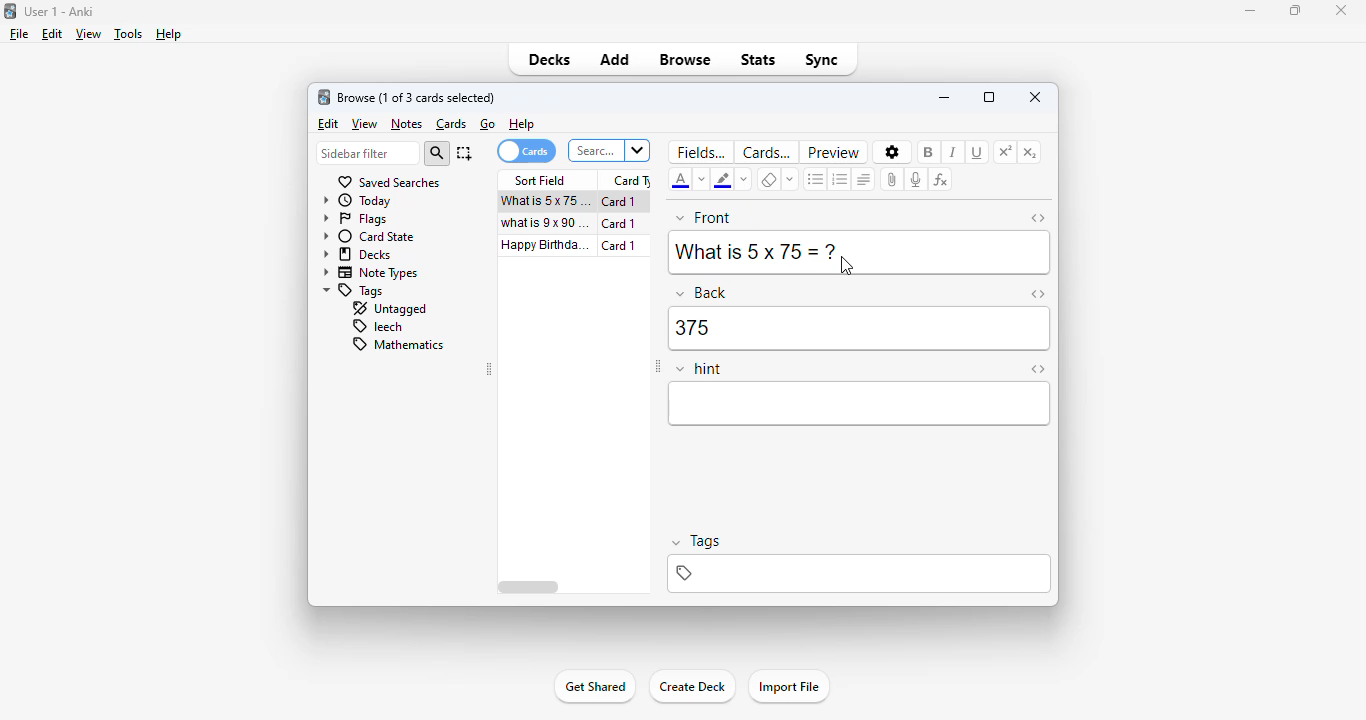 This screenshot has width=1366, height=720. I want to click on subscript, so click(1030, 153).